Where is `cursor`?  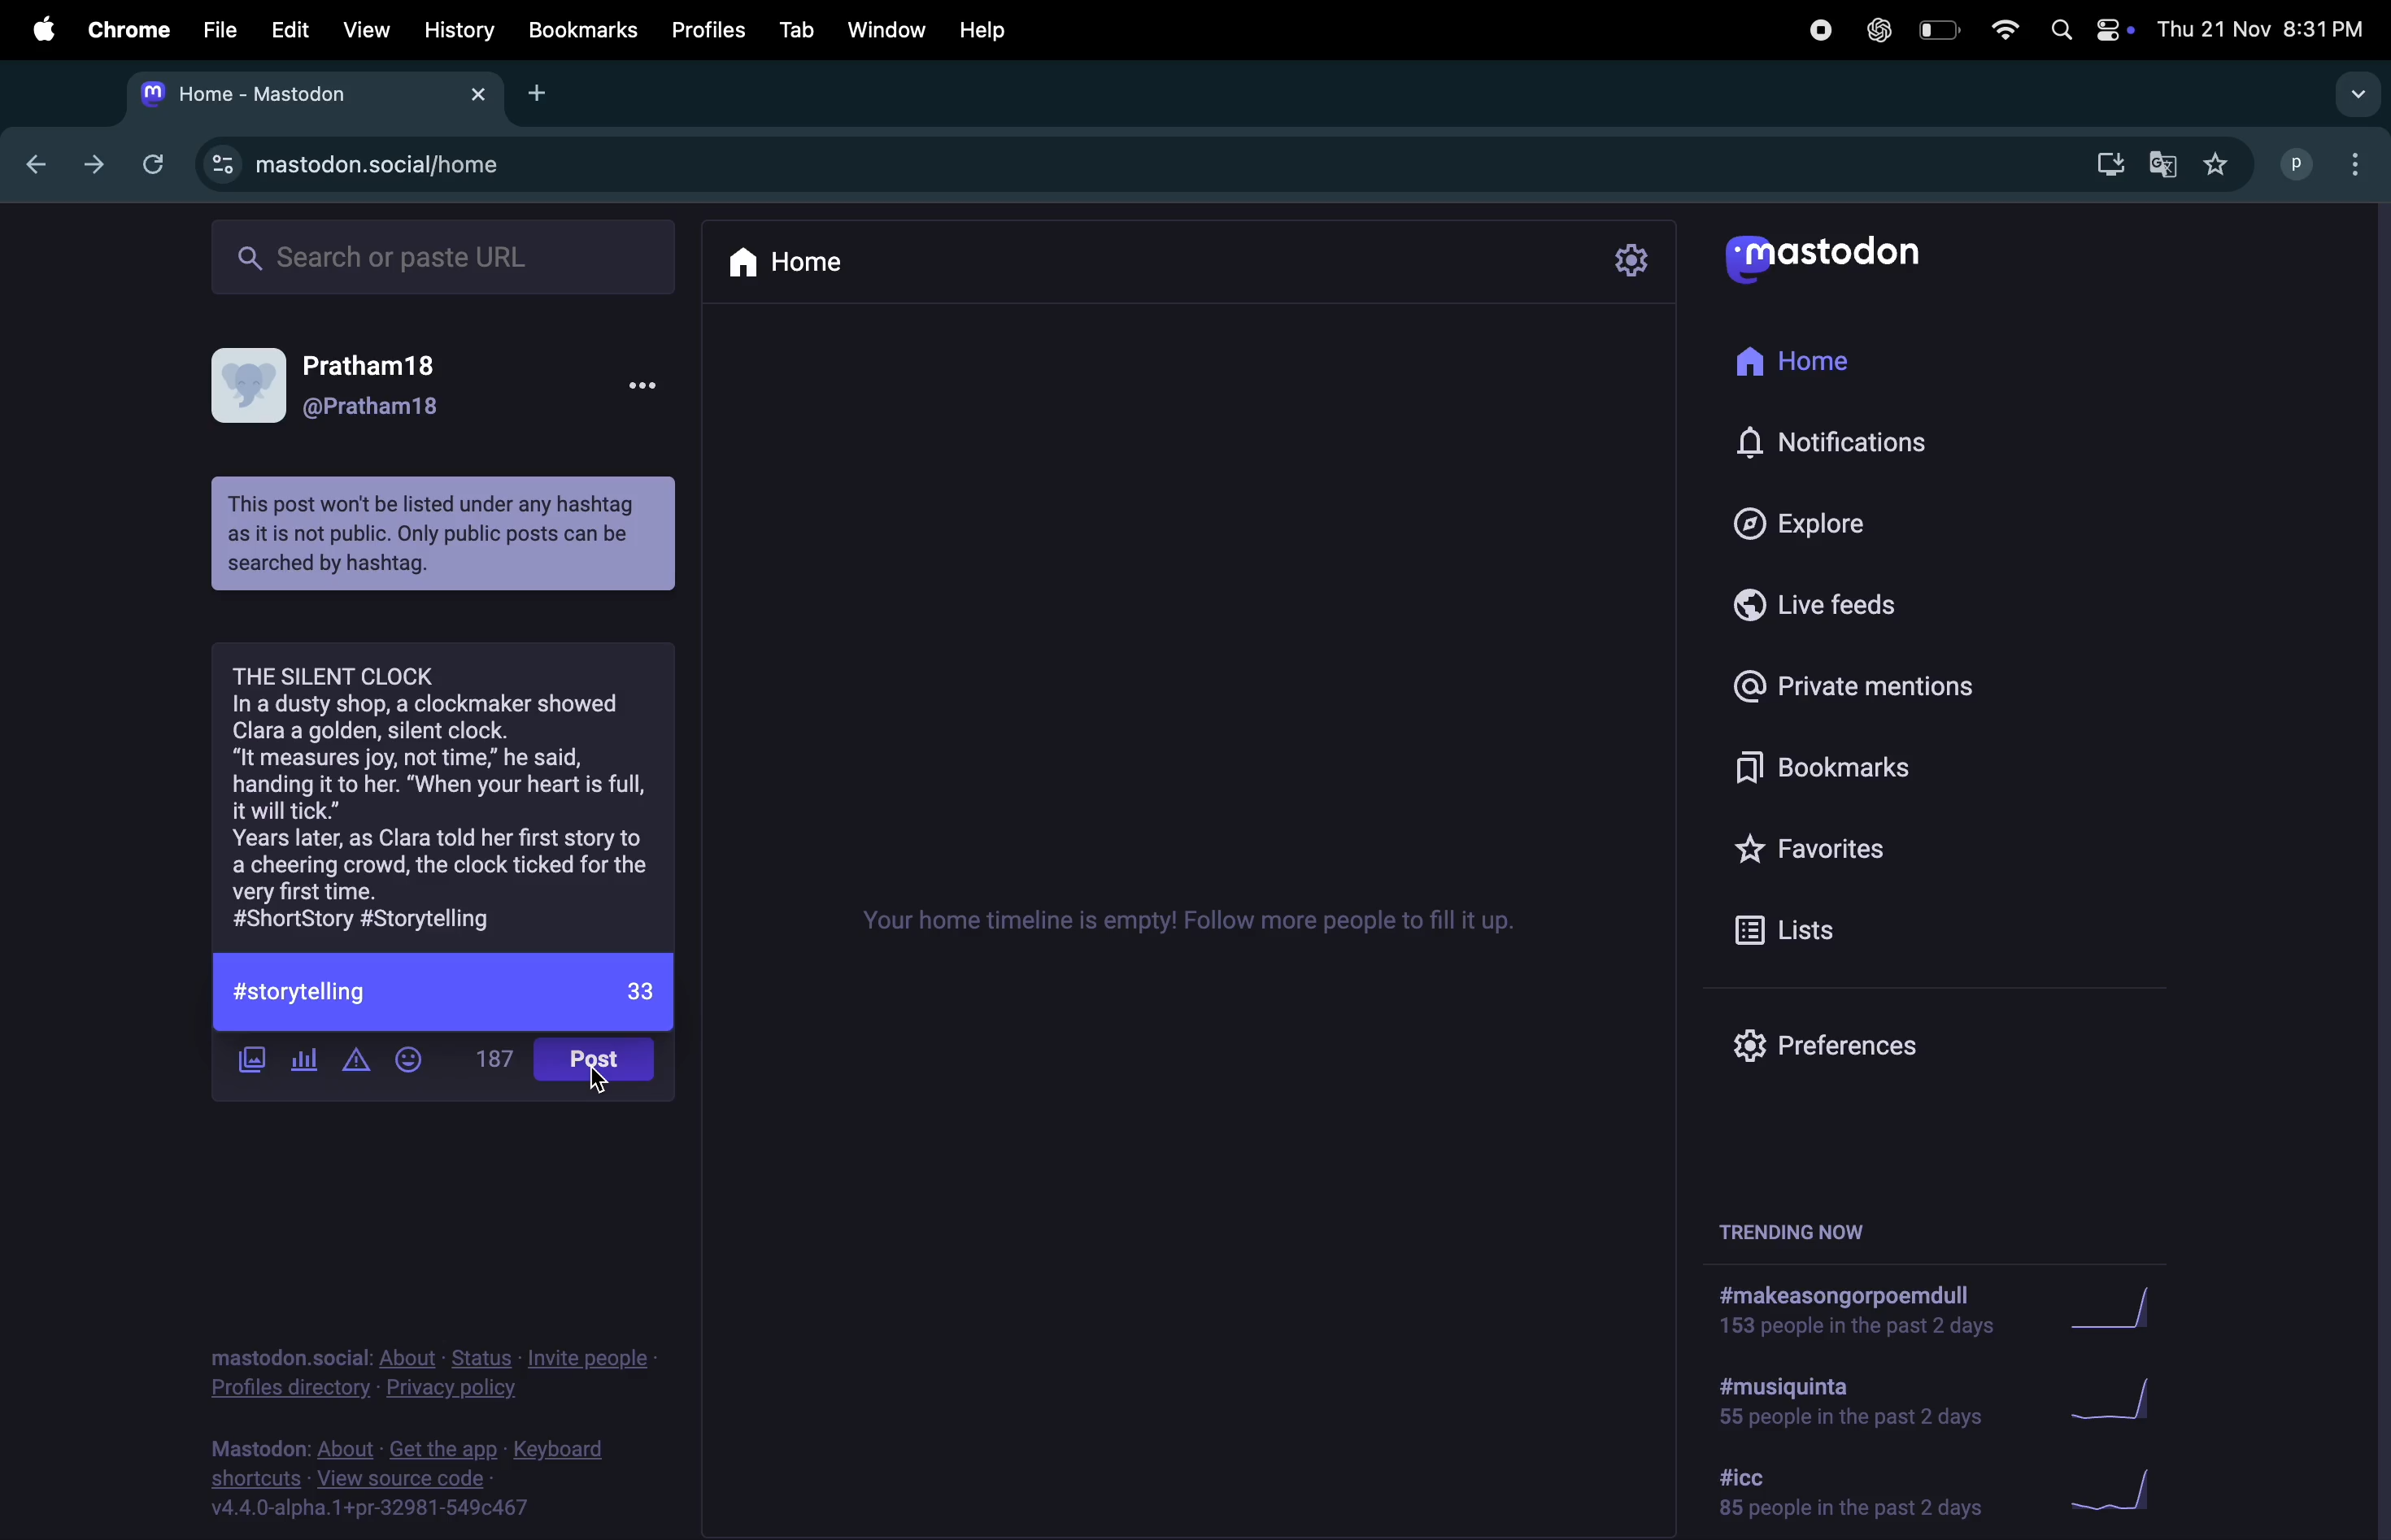
cursor is located at coordinates (598, 1089).